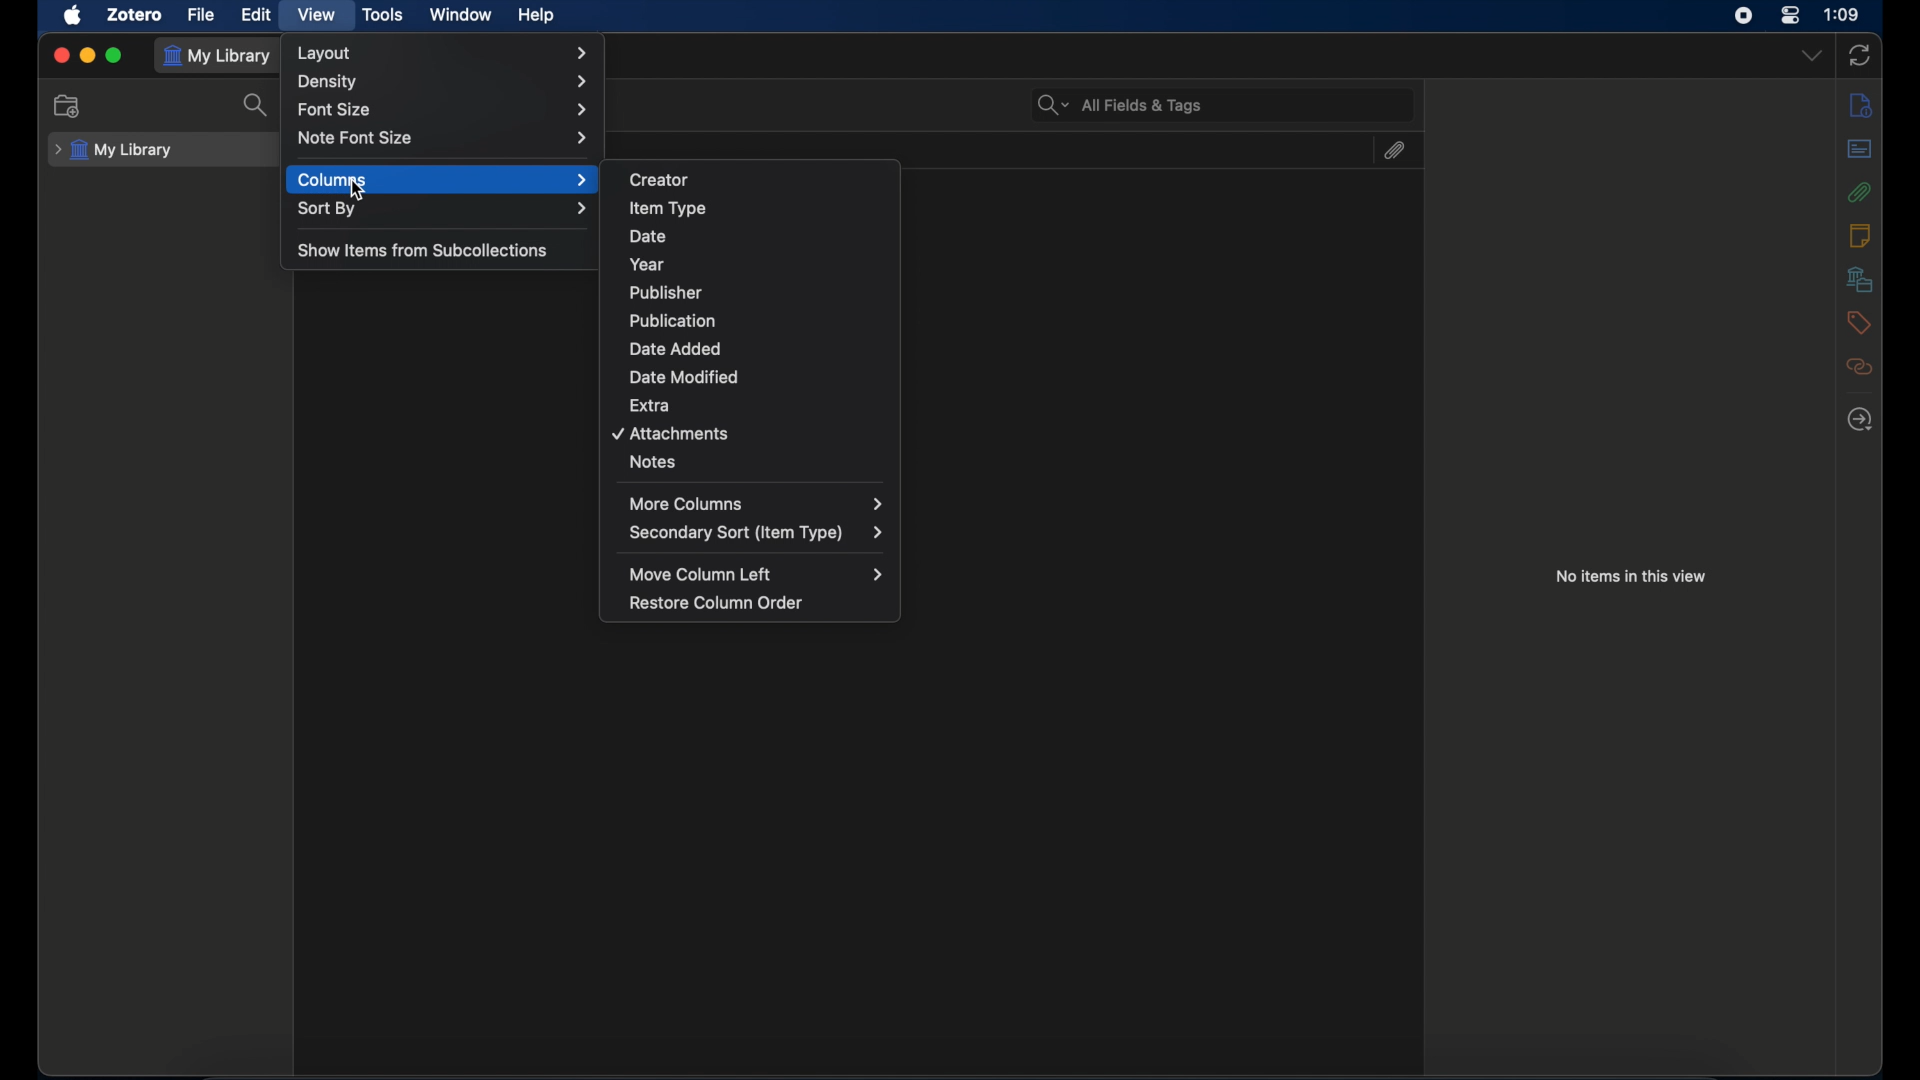 This screenshot has width=1920, height=1080. What do you see at coordinates (1859, 366) in the screenshot?
I see `related` at bounding box center [1859, 366].